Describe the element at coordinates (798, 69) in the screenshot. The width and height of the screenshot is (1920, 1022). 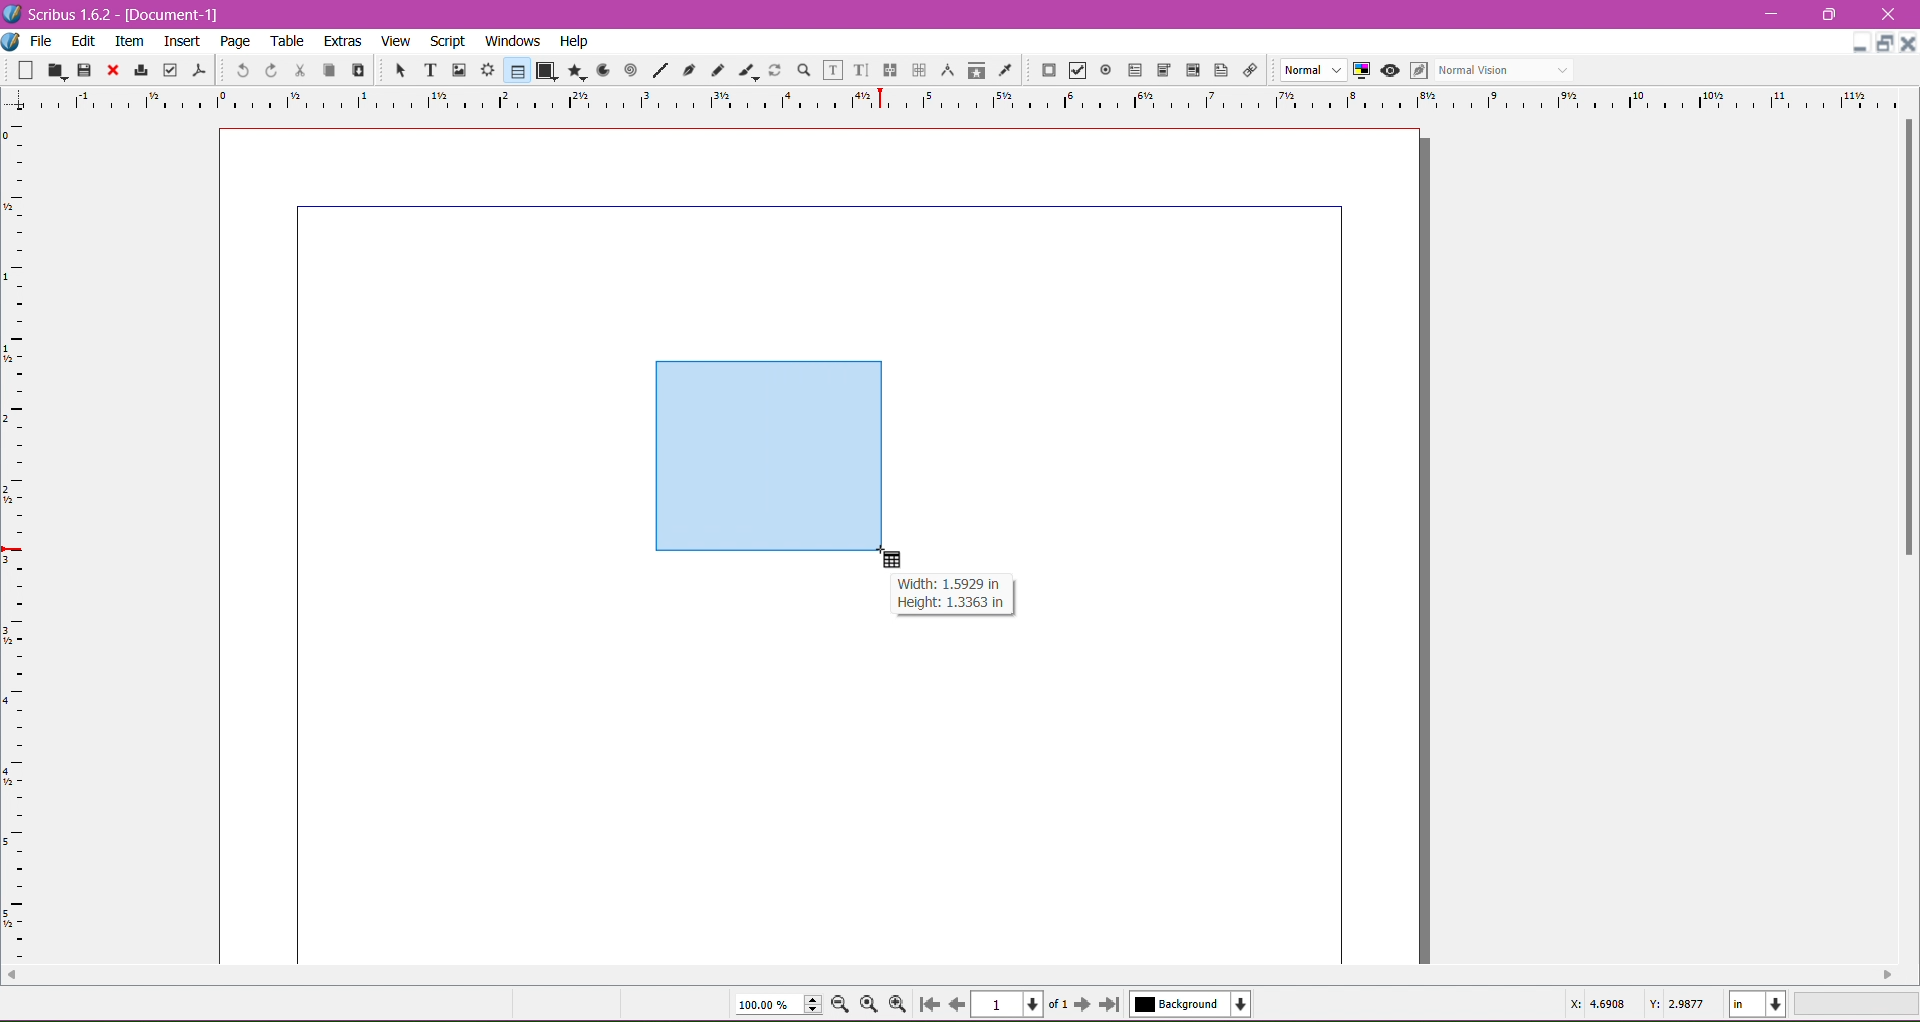
I see `Zoom in or out` at that location.